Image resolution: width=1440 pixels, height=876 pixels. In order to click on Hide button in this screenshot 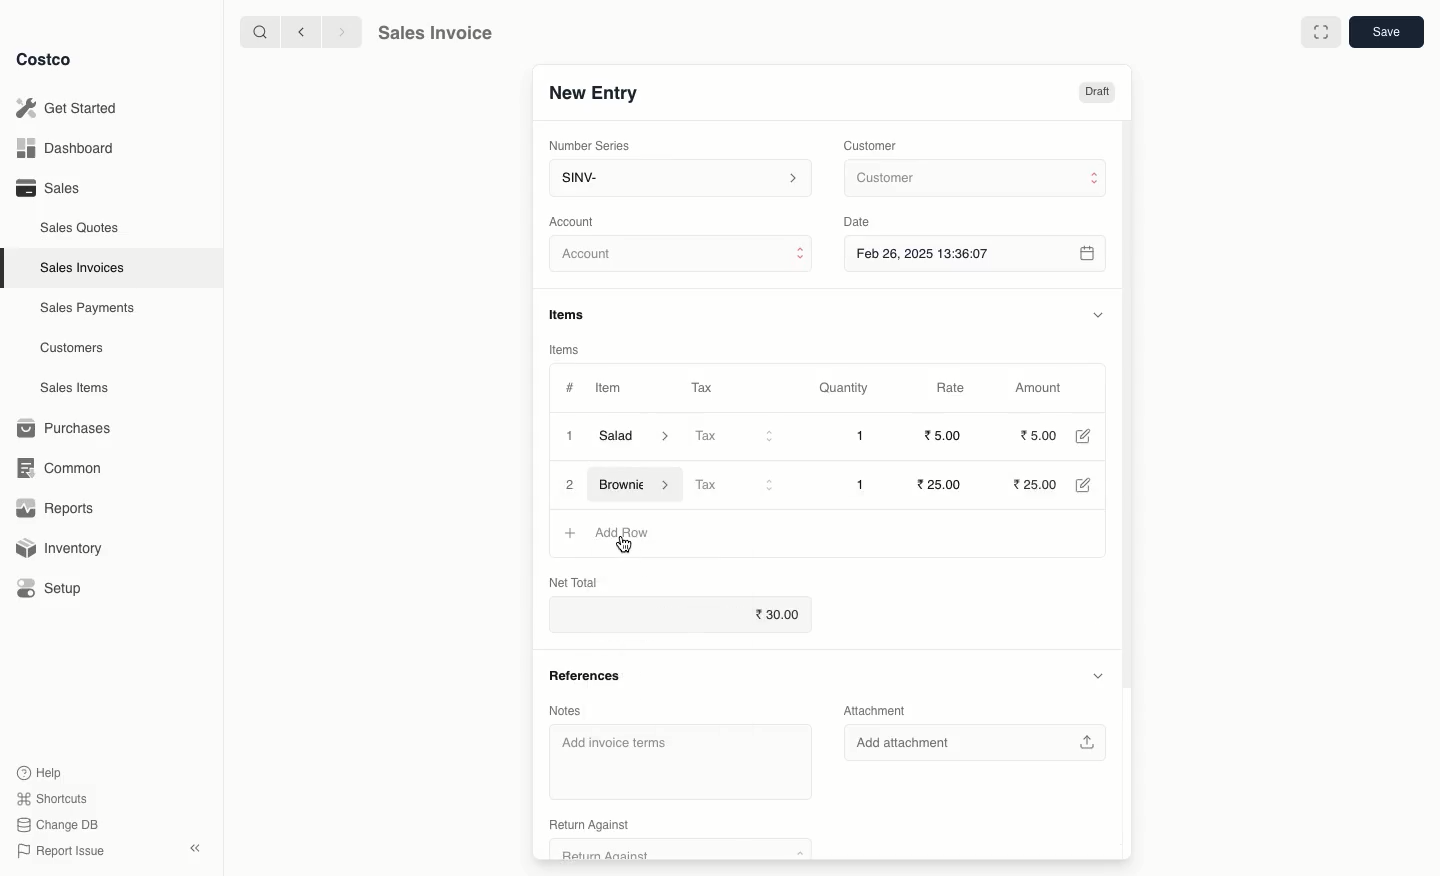, I will do `click(1096, 675)`.